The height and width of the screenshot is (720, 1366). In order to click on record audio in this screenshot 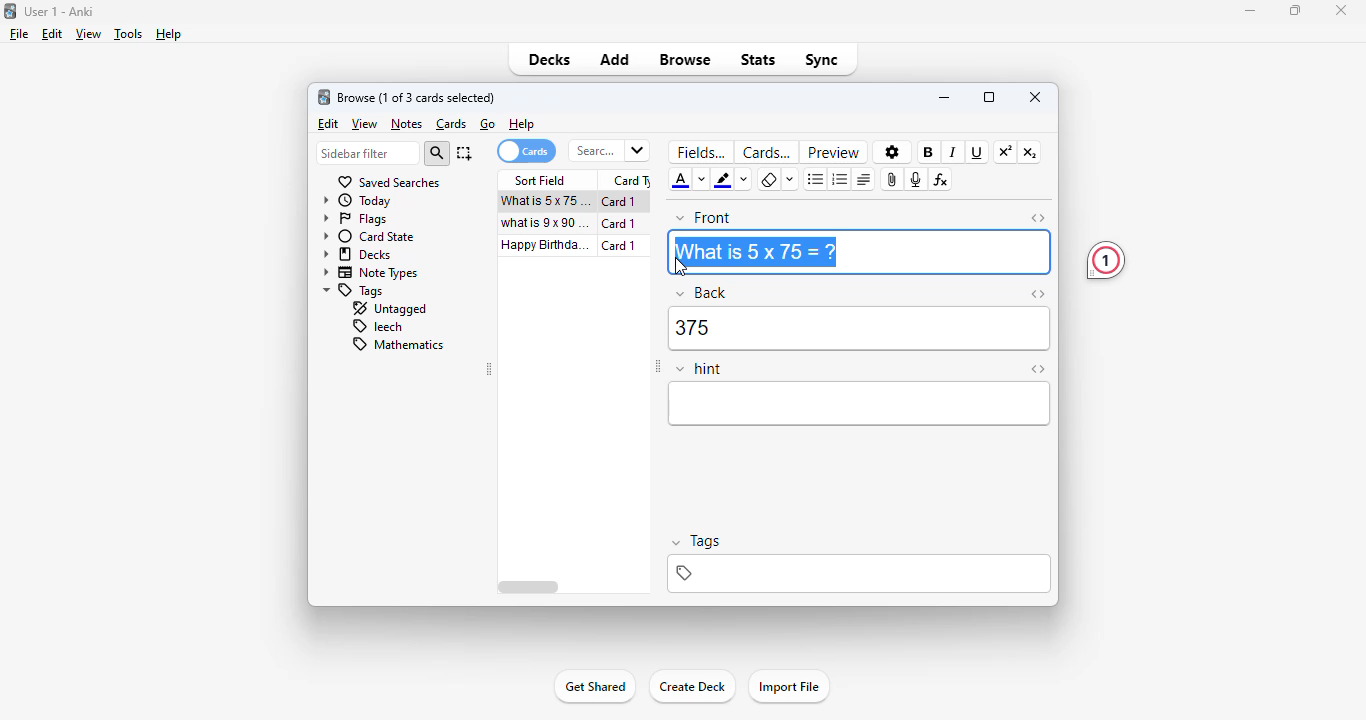, I will do `click(917, 179)`.